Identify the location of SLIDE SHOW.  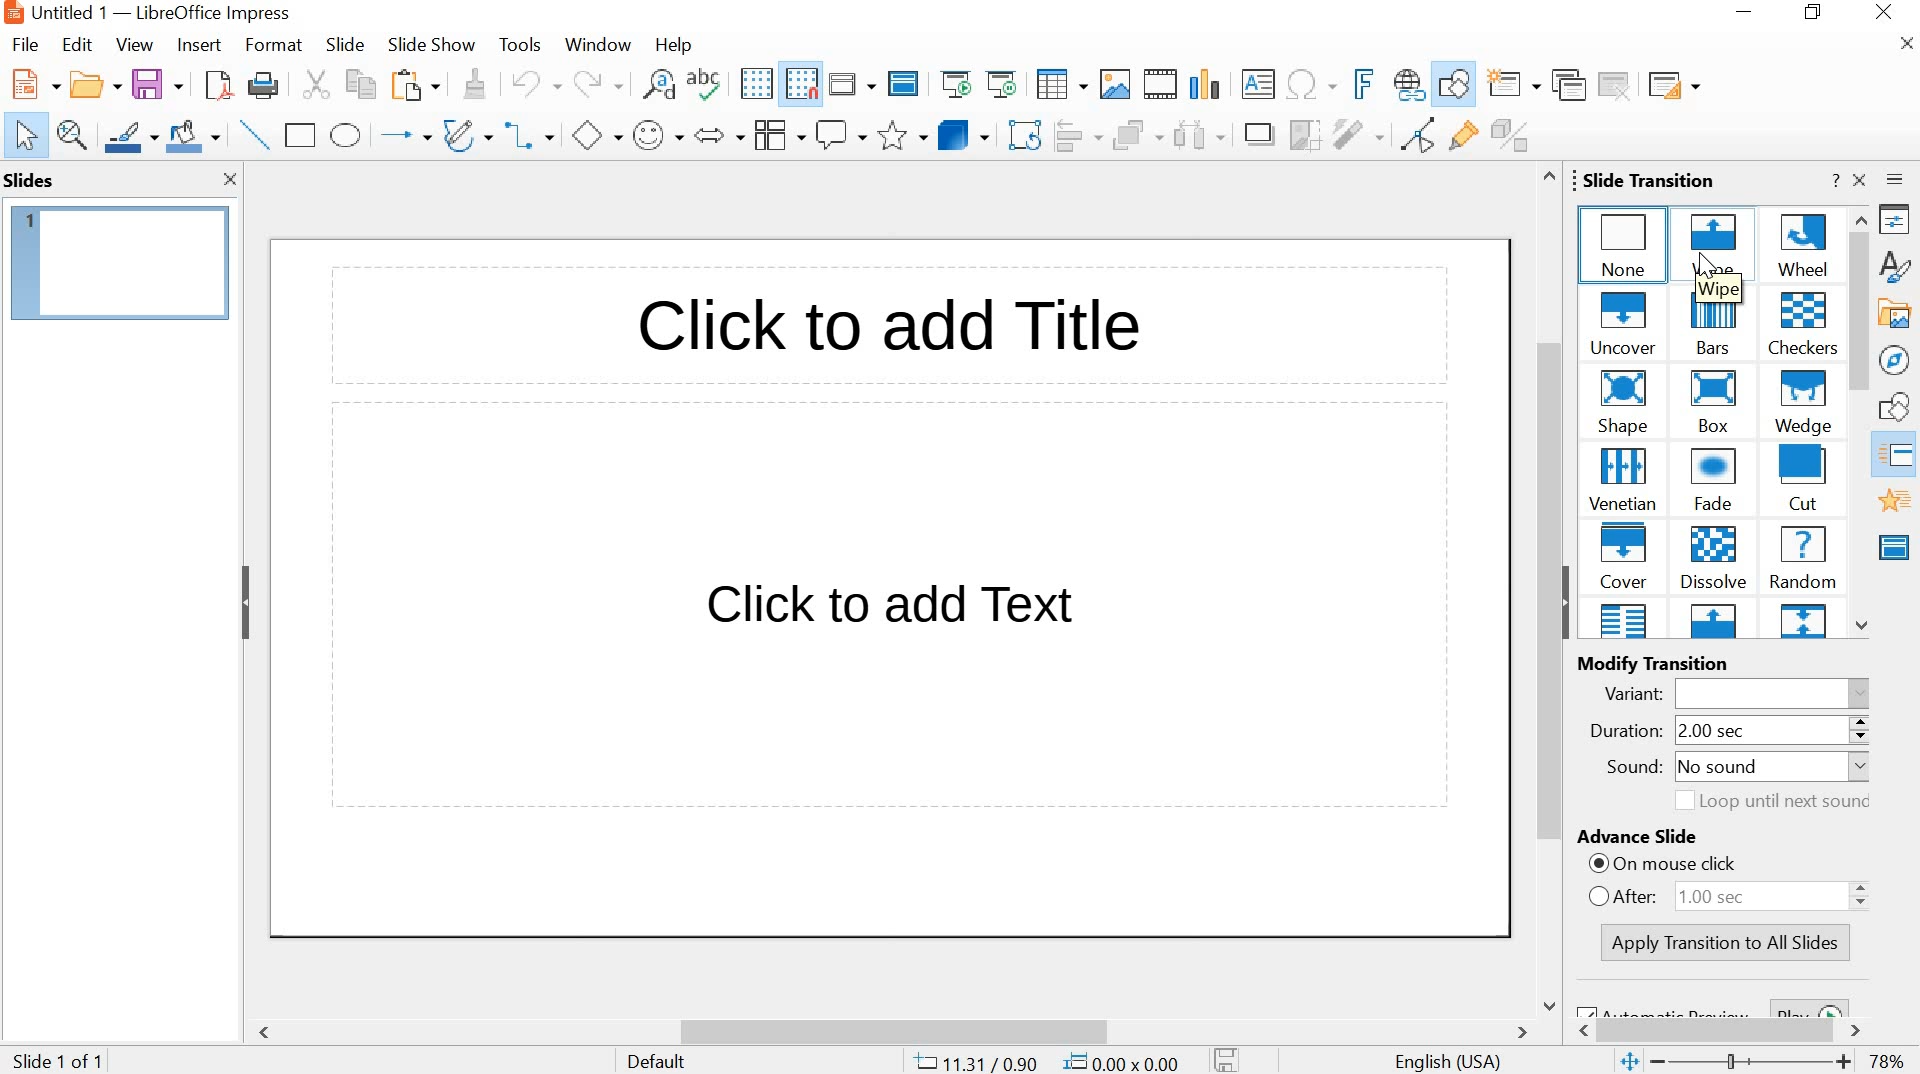
(431, 46).